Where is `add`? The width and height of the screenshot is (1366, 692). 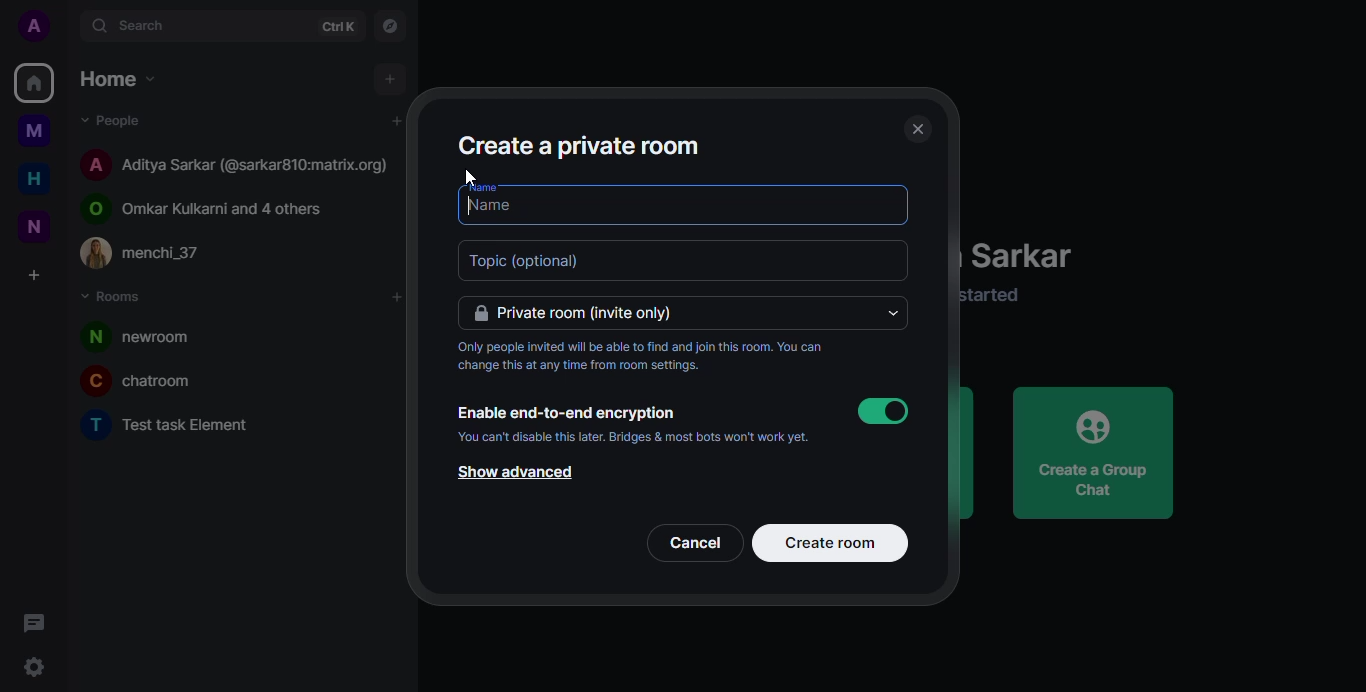
add is located at coordinates (396, 120).